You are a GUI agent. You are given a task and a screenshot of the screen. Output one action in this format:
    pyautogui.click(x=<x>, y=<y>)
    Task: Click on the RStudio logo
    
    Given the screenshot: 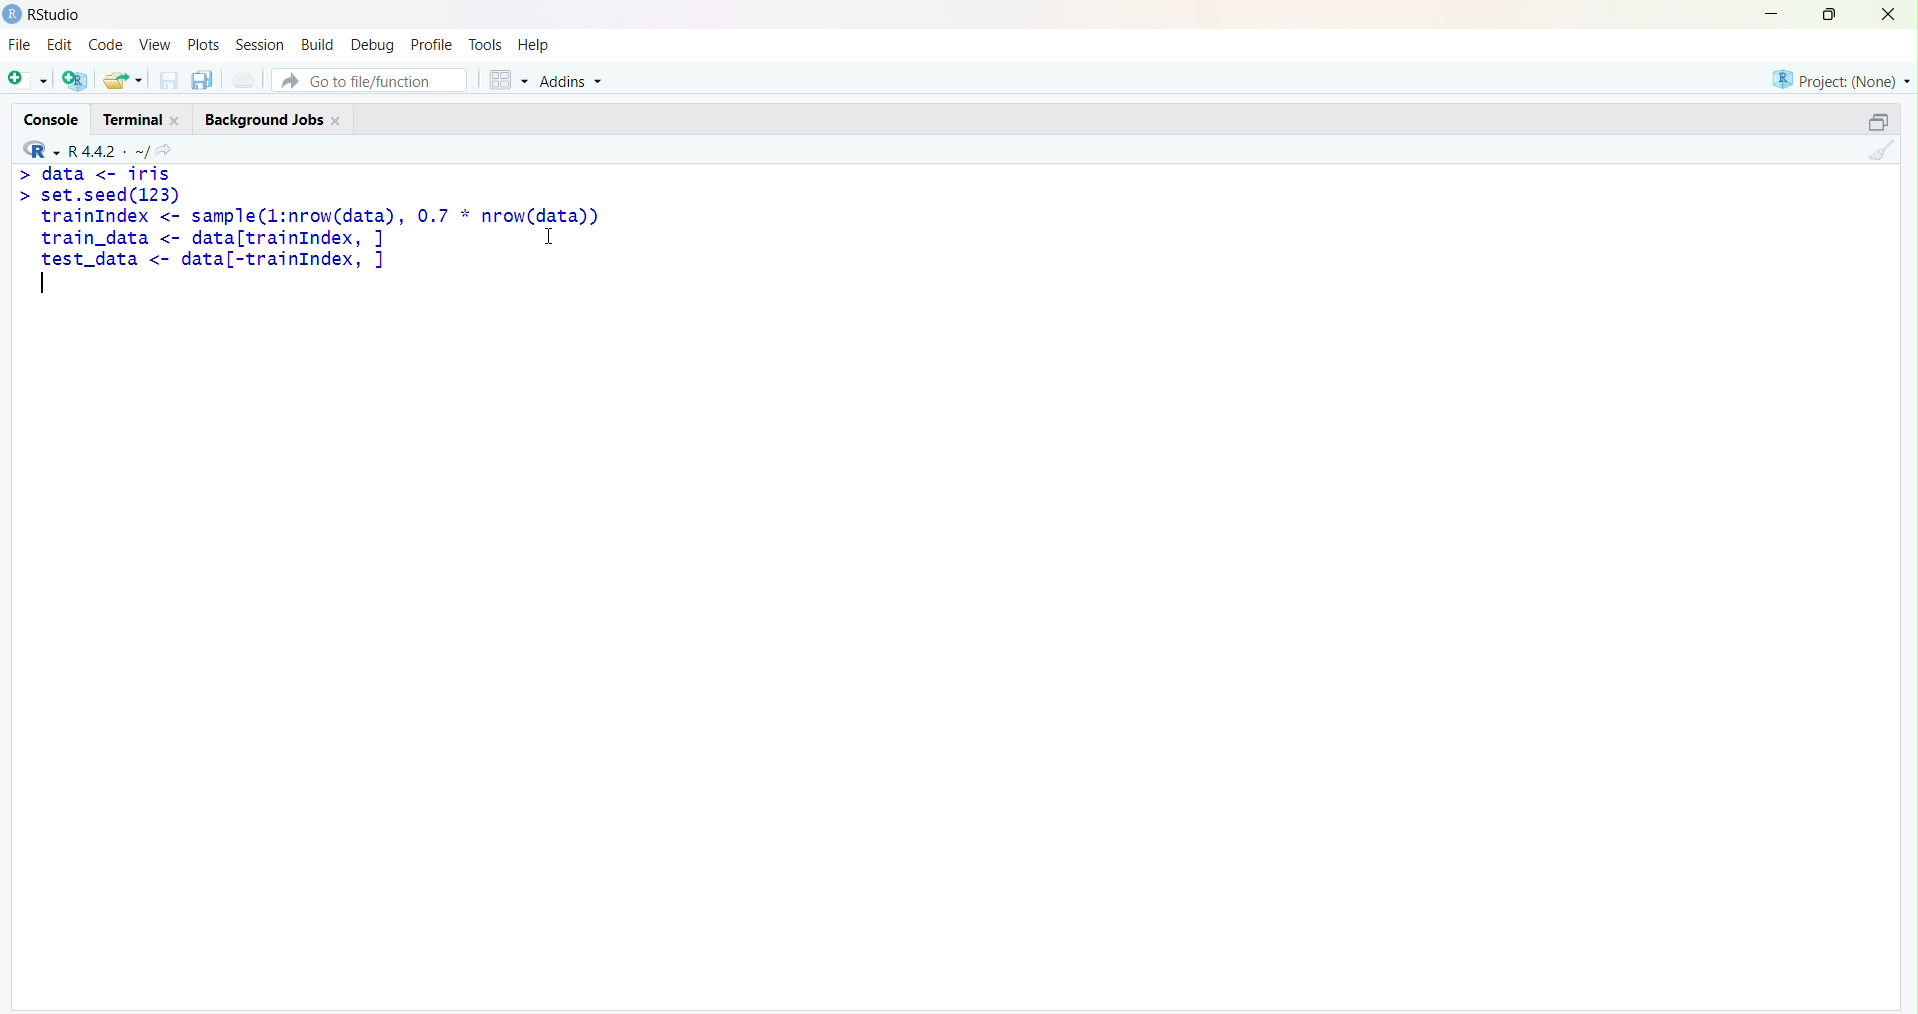 What is the action you would take?
    pyautogui.click(x=37, y=148)
    